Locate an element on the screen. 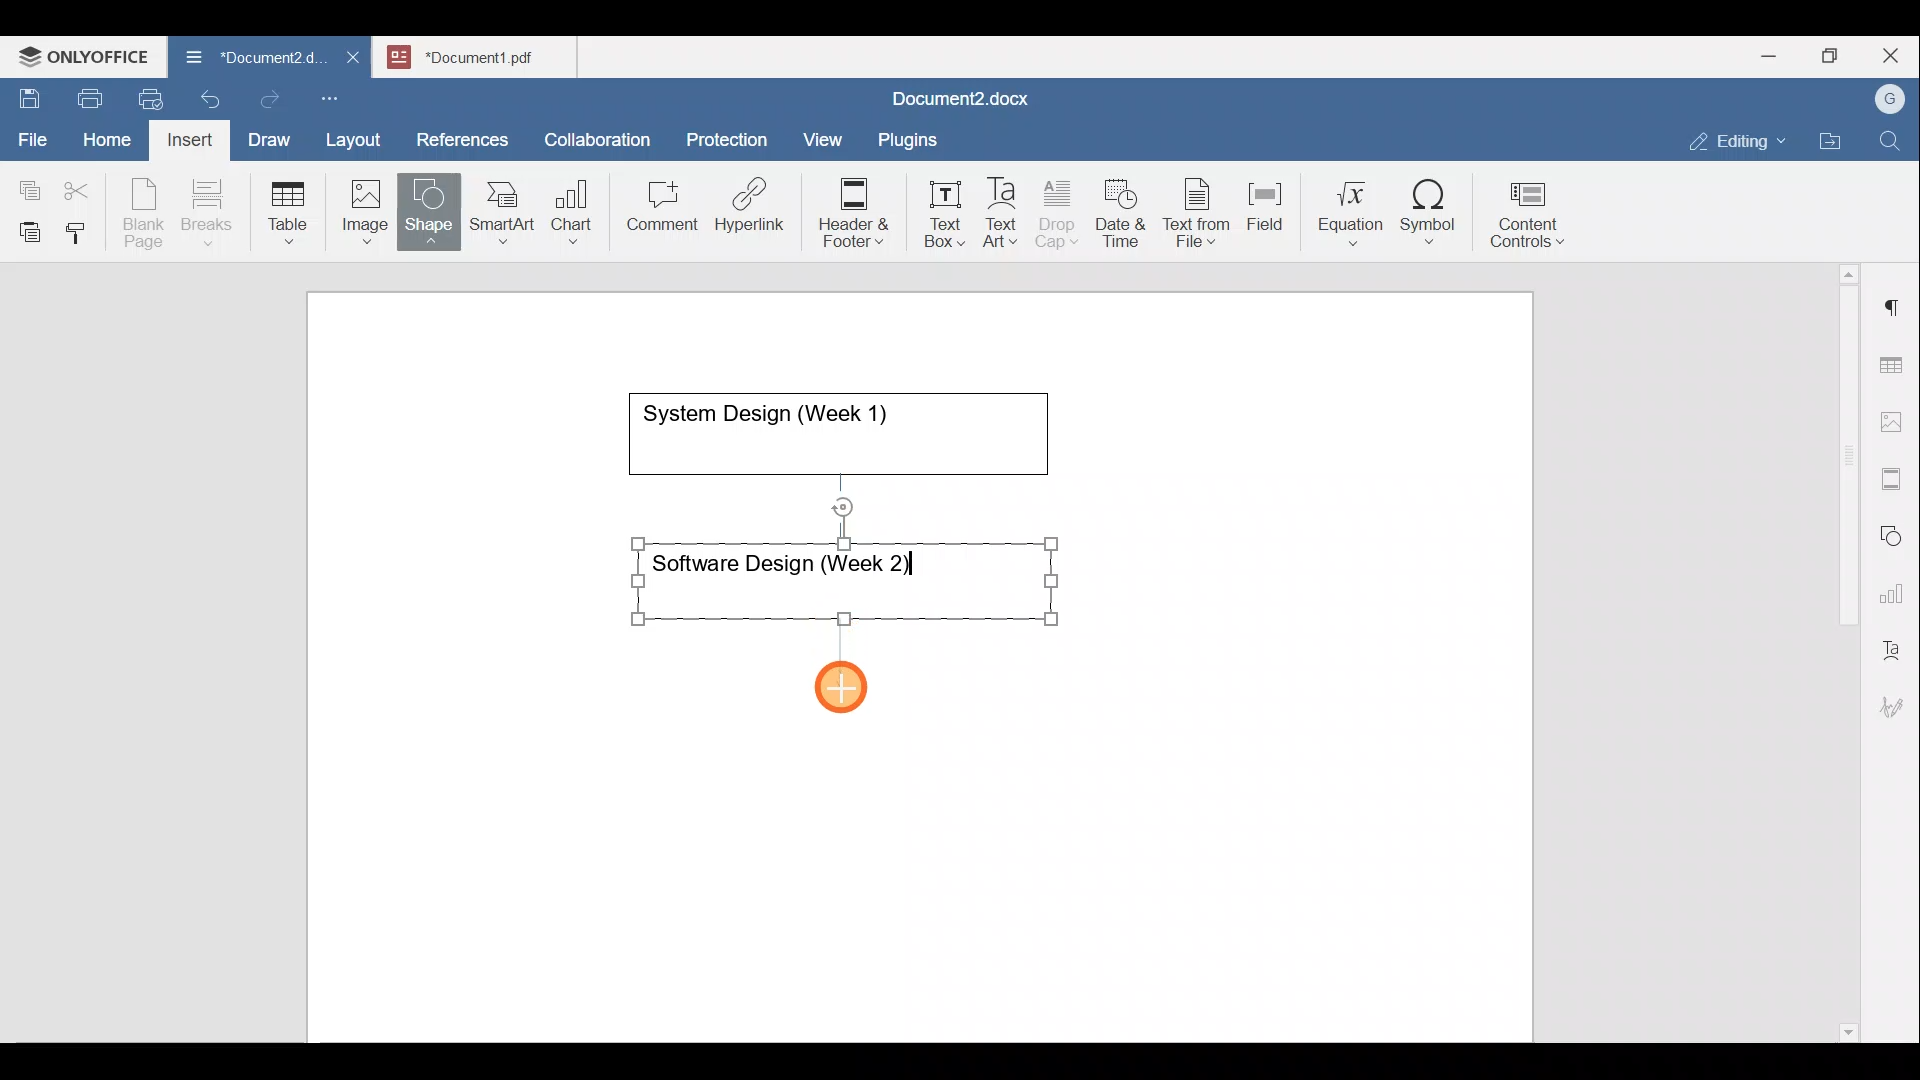 The height and width of the screenshot is (1080, 1920). Print file is located at coordinates (86, 95).